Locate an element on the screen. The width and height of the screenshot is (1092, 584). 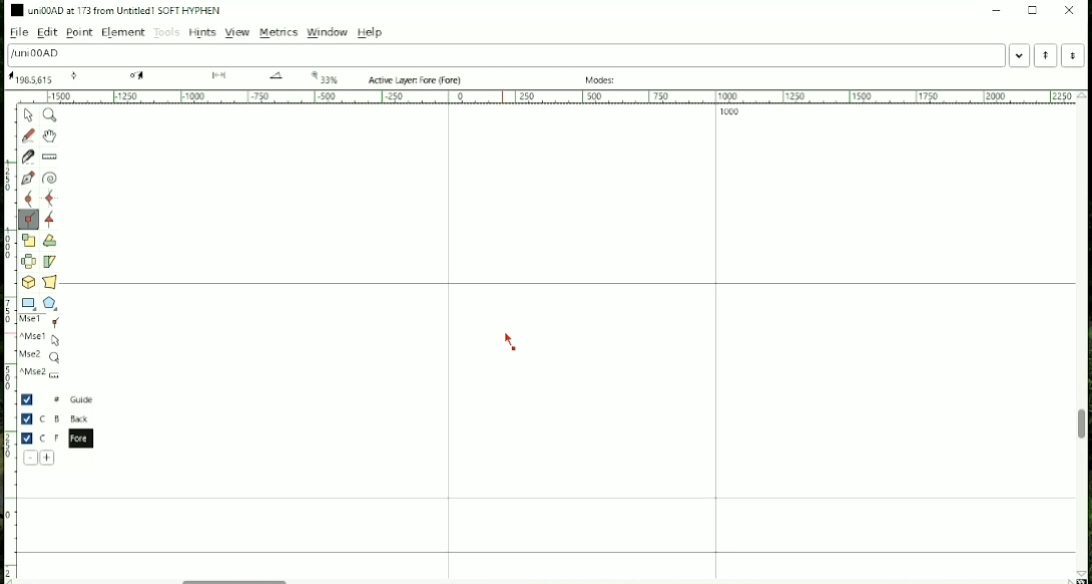
^Mse1 is located at coordinates (42, 339).